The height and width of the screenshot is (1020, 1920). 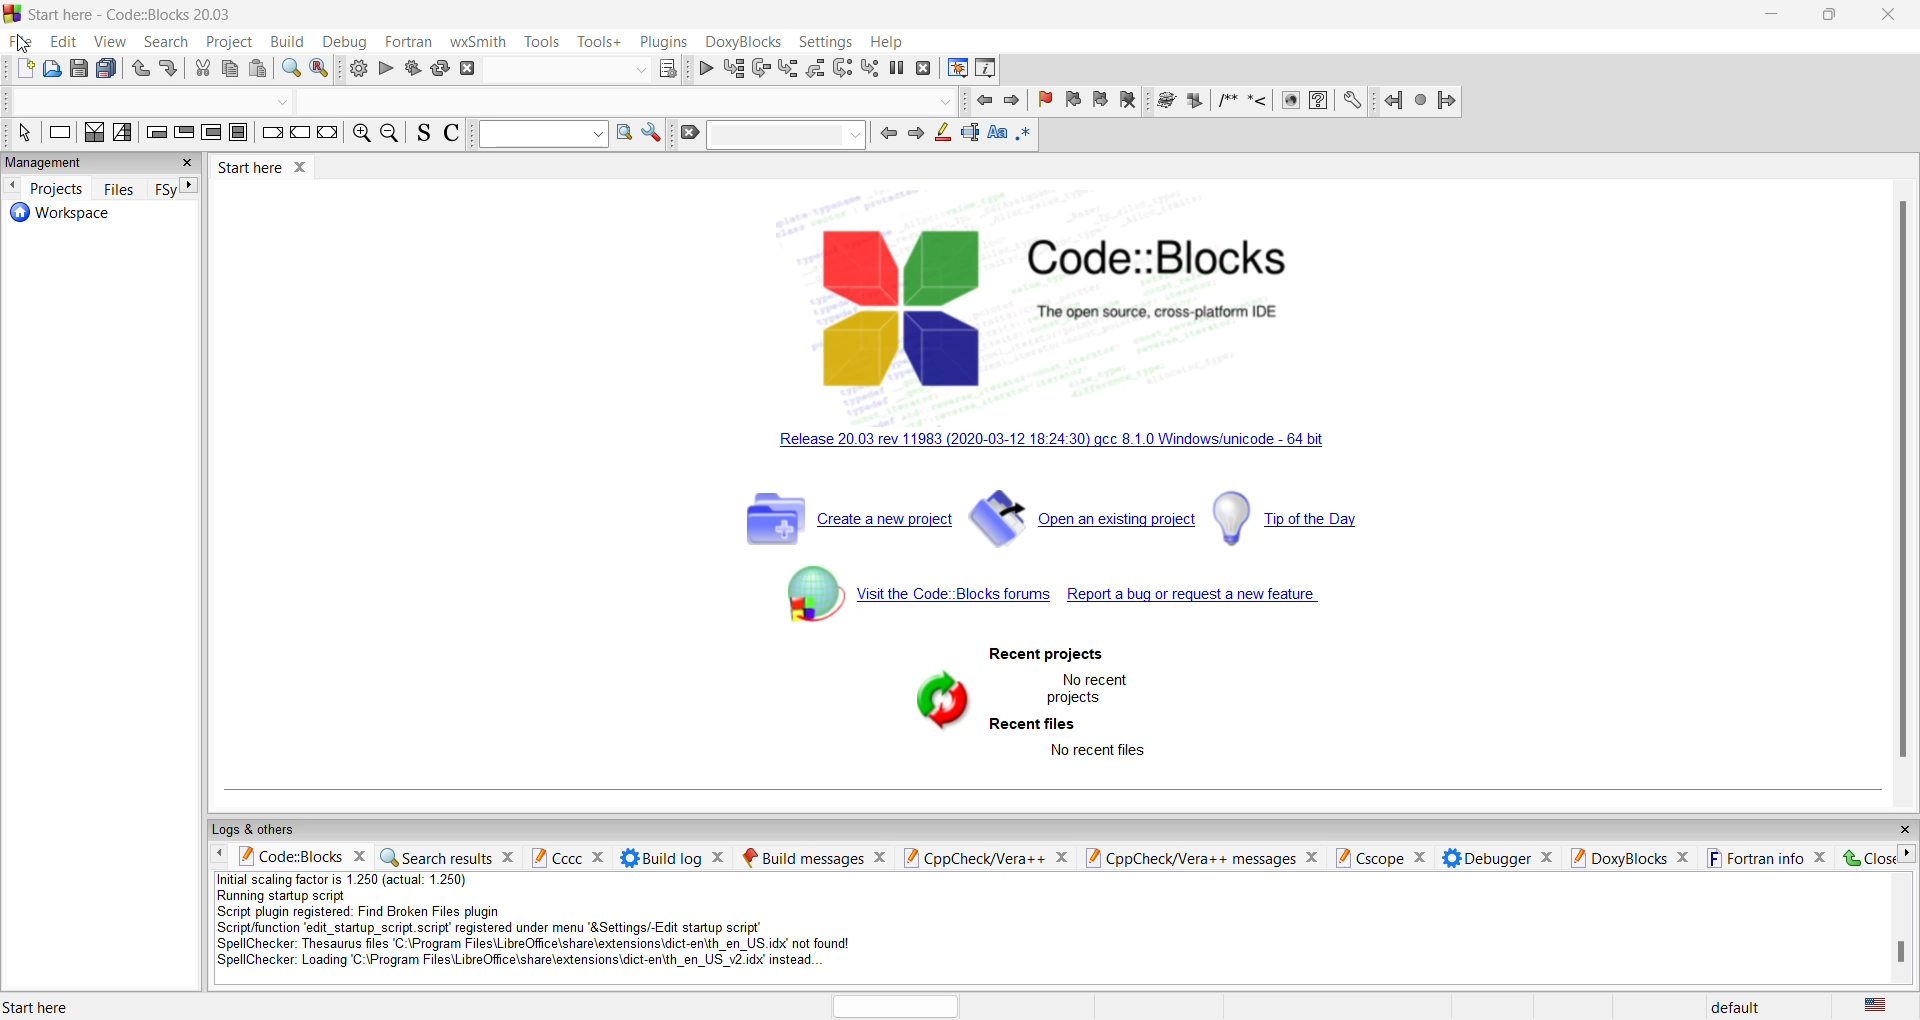 I want to click on close, so click(x=1892, y=17).